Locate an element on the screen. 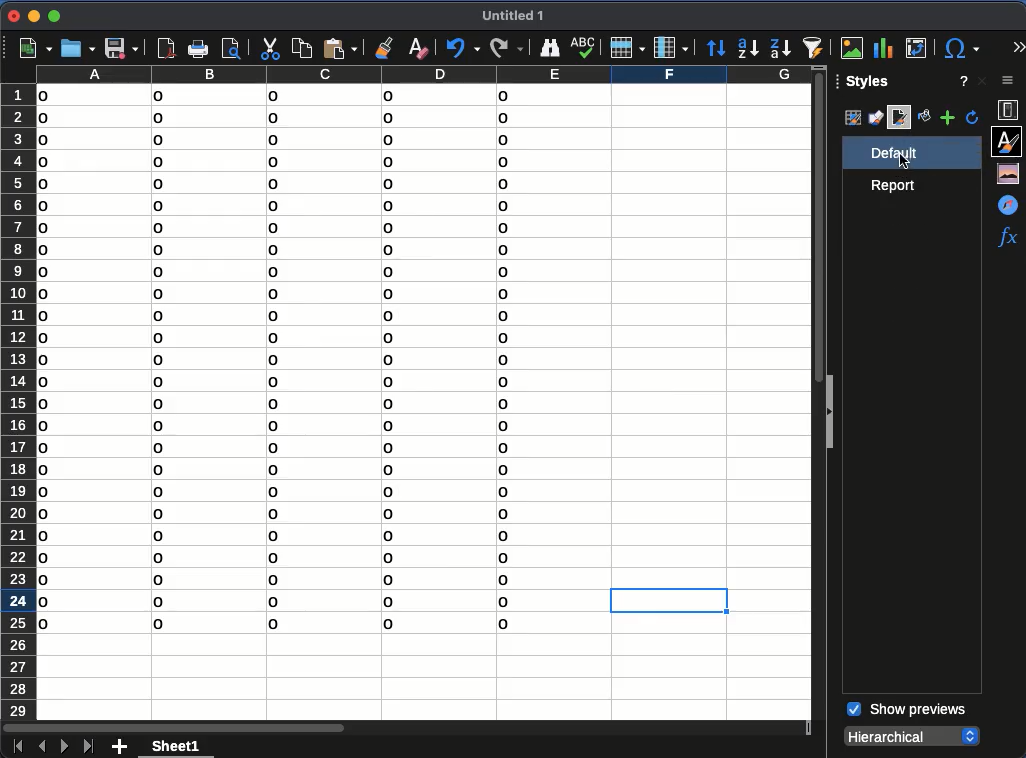 This screenshot has width=1026, height=758. print is located at coordinates (198, 49).